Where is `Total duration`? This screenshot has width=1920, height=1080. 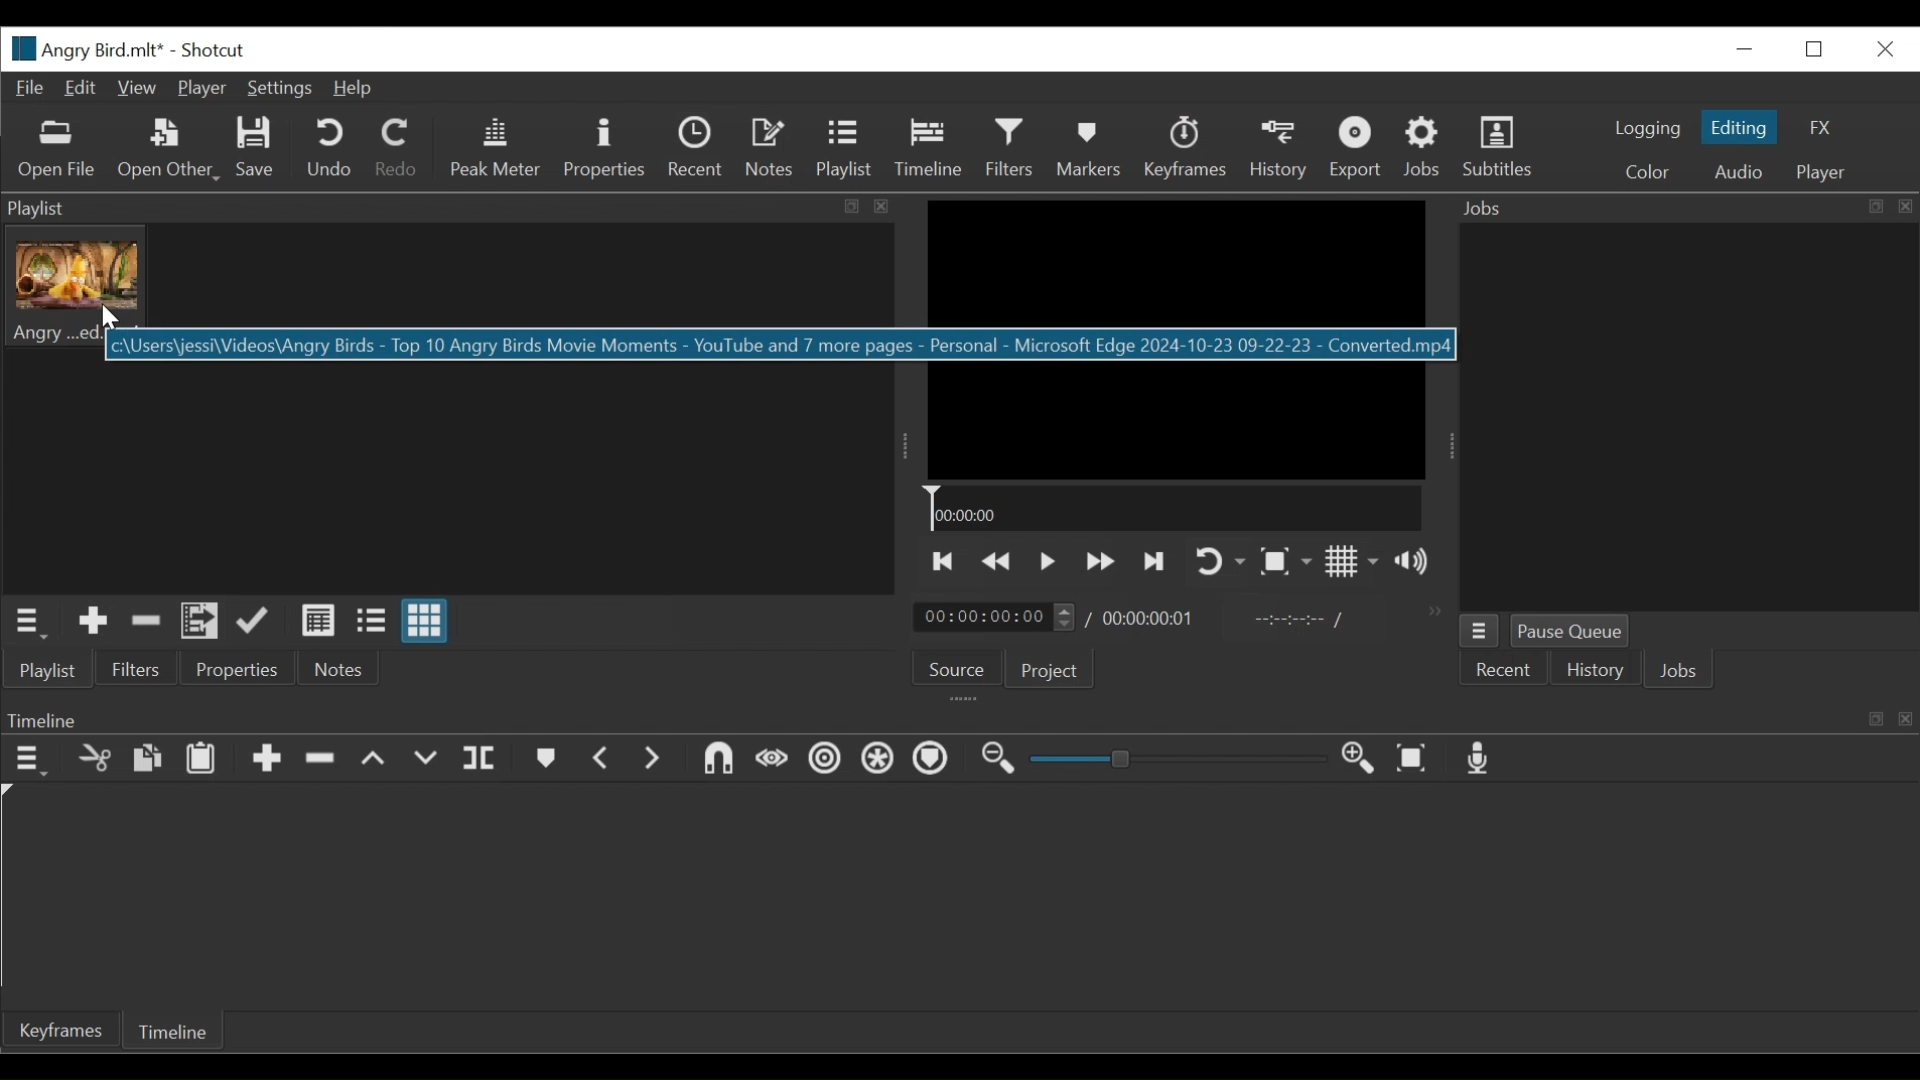 Total duration is located at coordinates (1147, 621).